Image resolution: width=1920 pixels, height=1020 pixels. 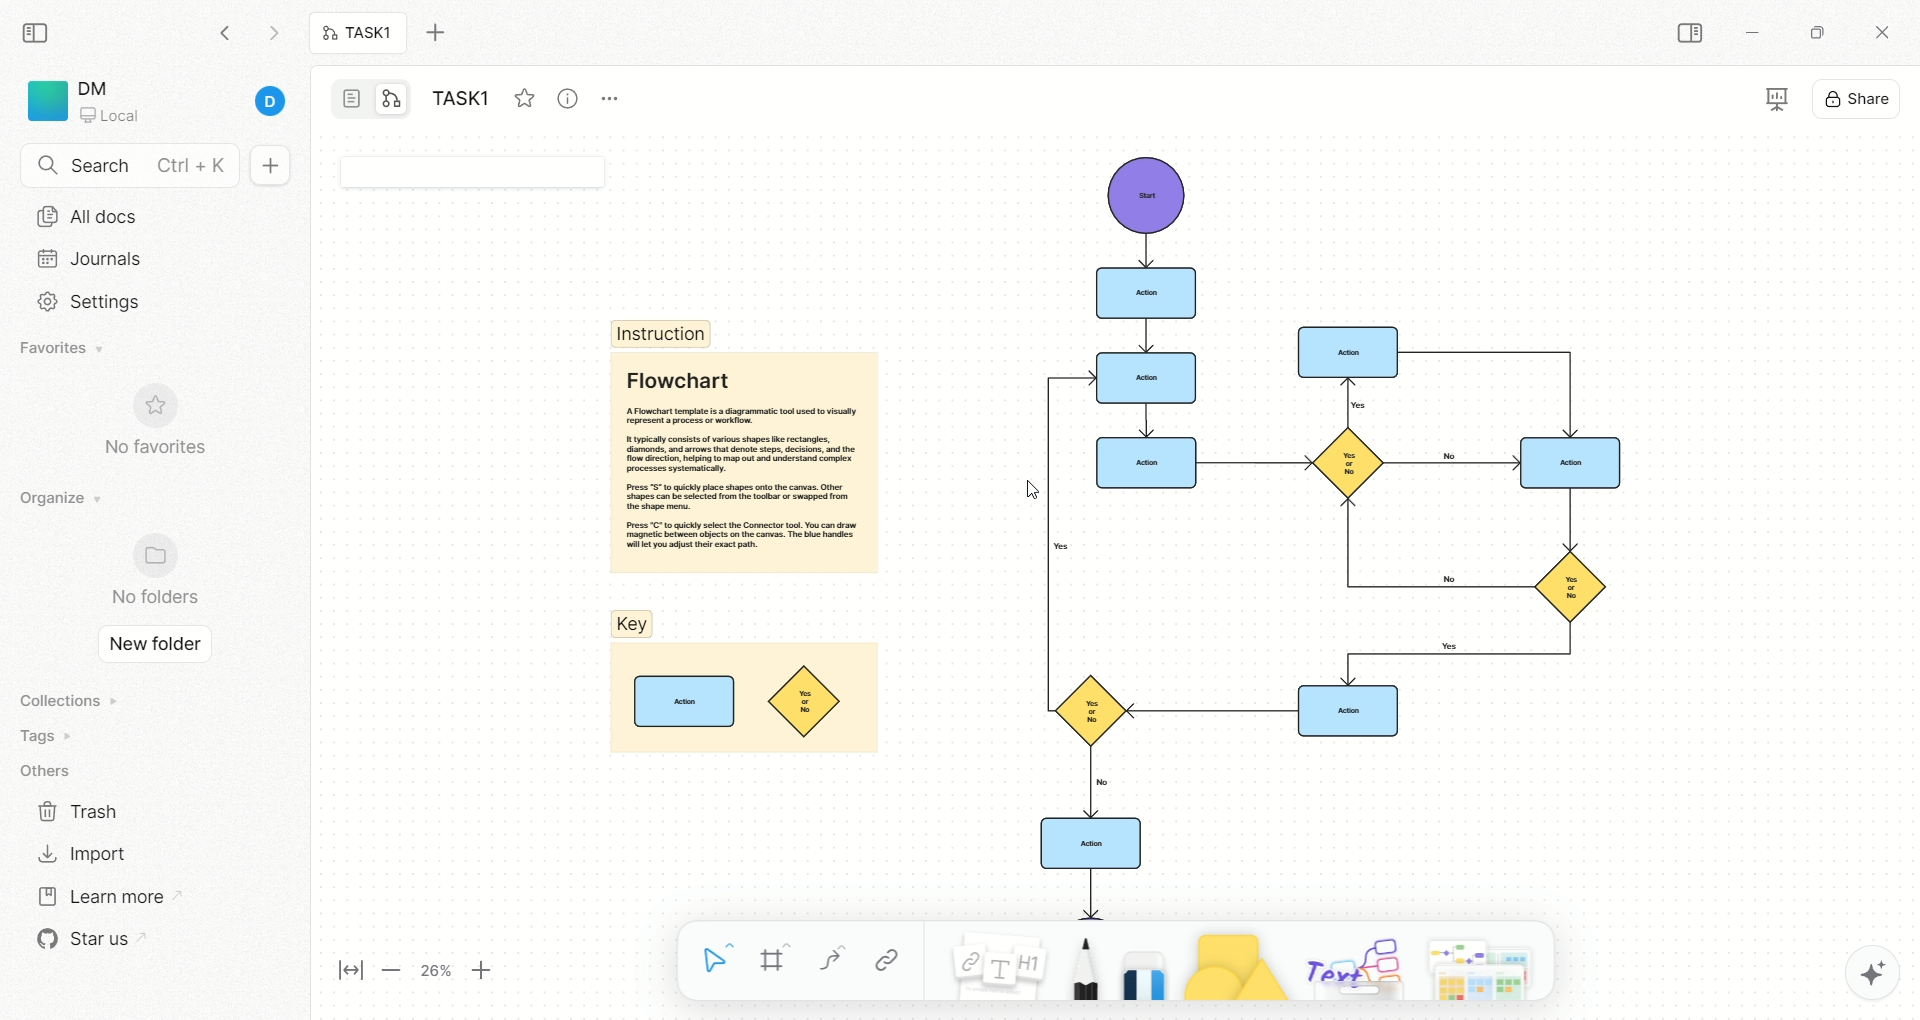 I want to click on favorites, so click(x=65, y=350).